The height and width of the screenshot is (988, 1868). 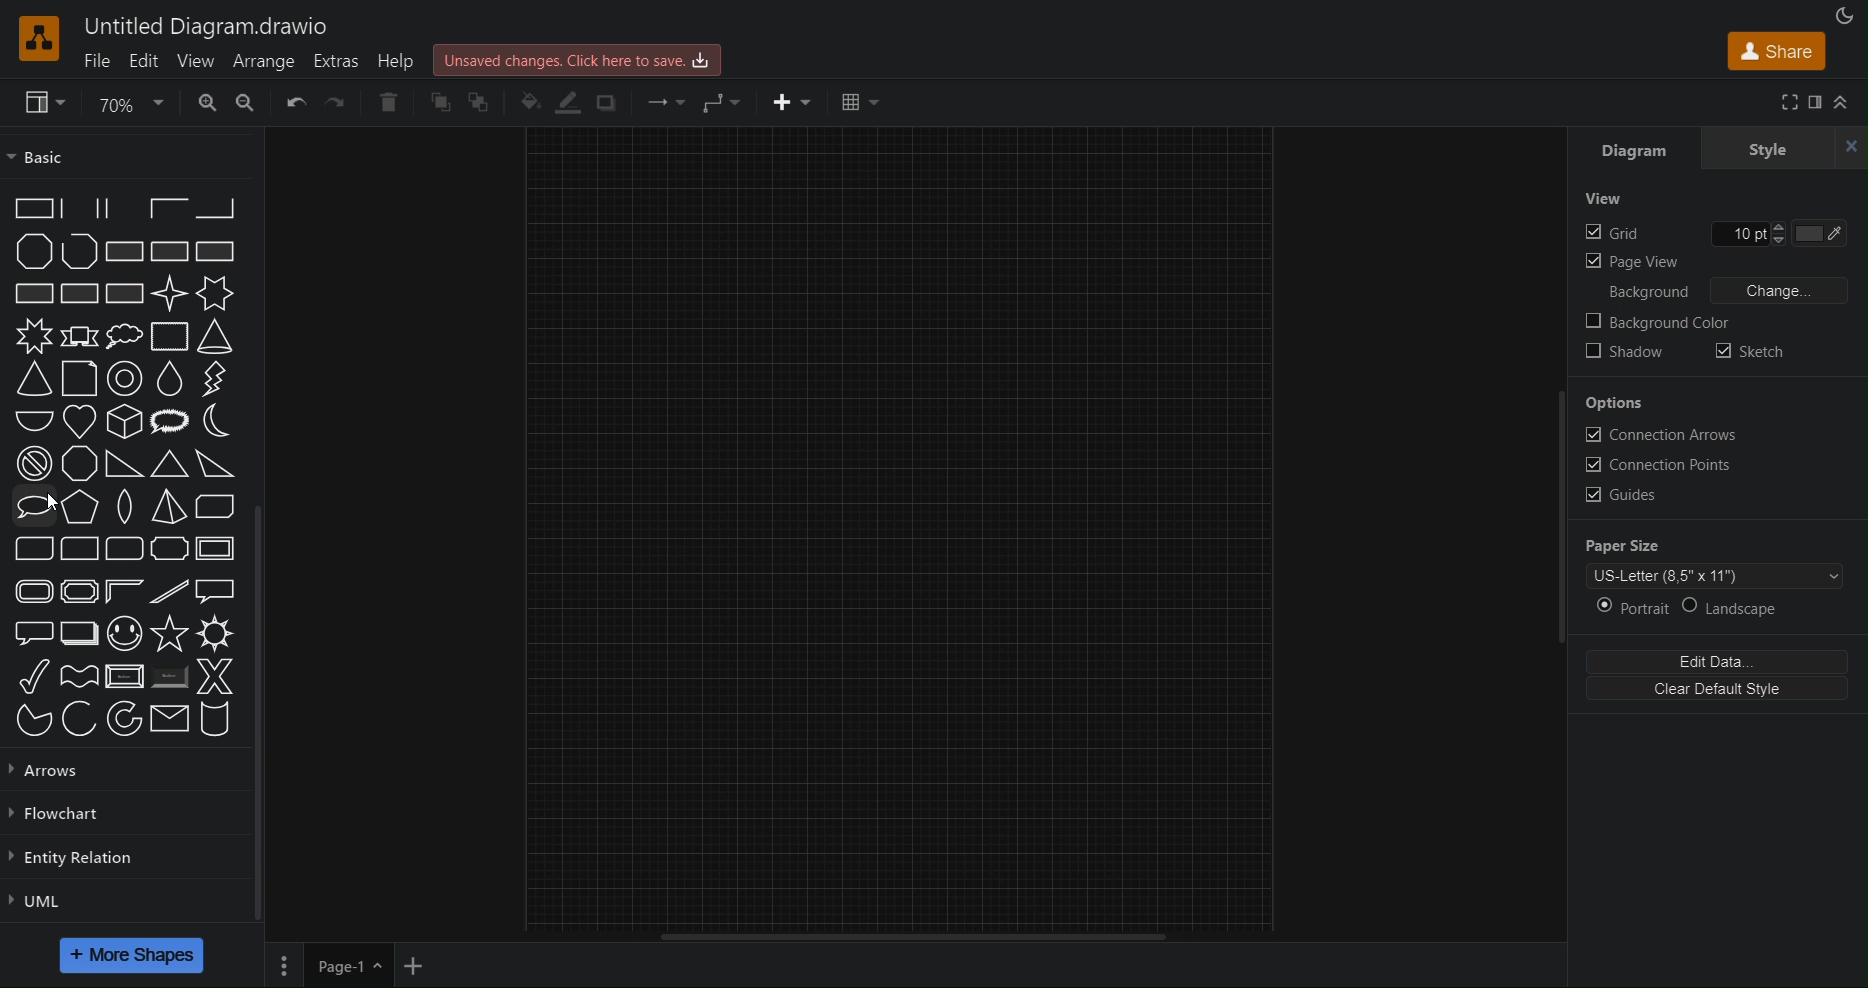 What do you see at coordinates (1773, 53) in the screenshot?
I see `Share` at bounding box center [1773, 53].